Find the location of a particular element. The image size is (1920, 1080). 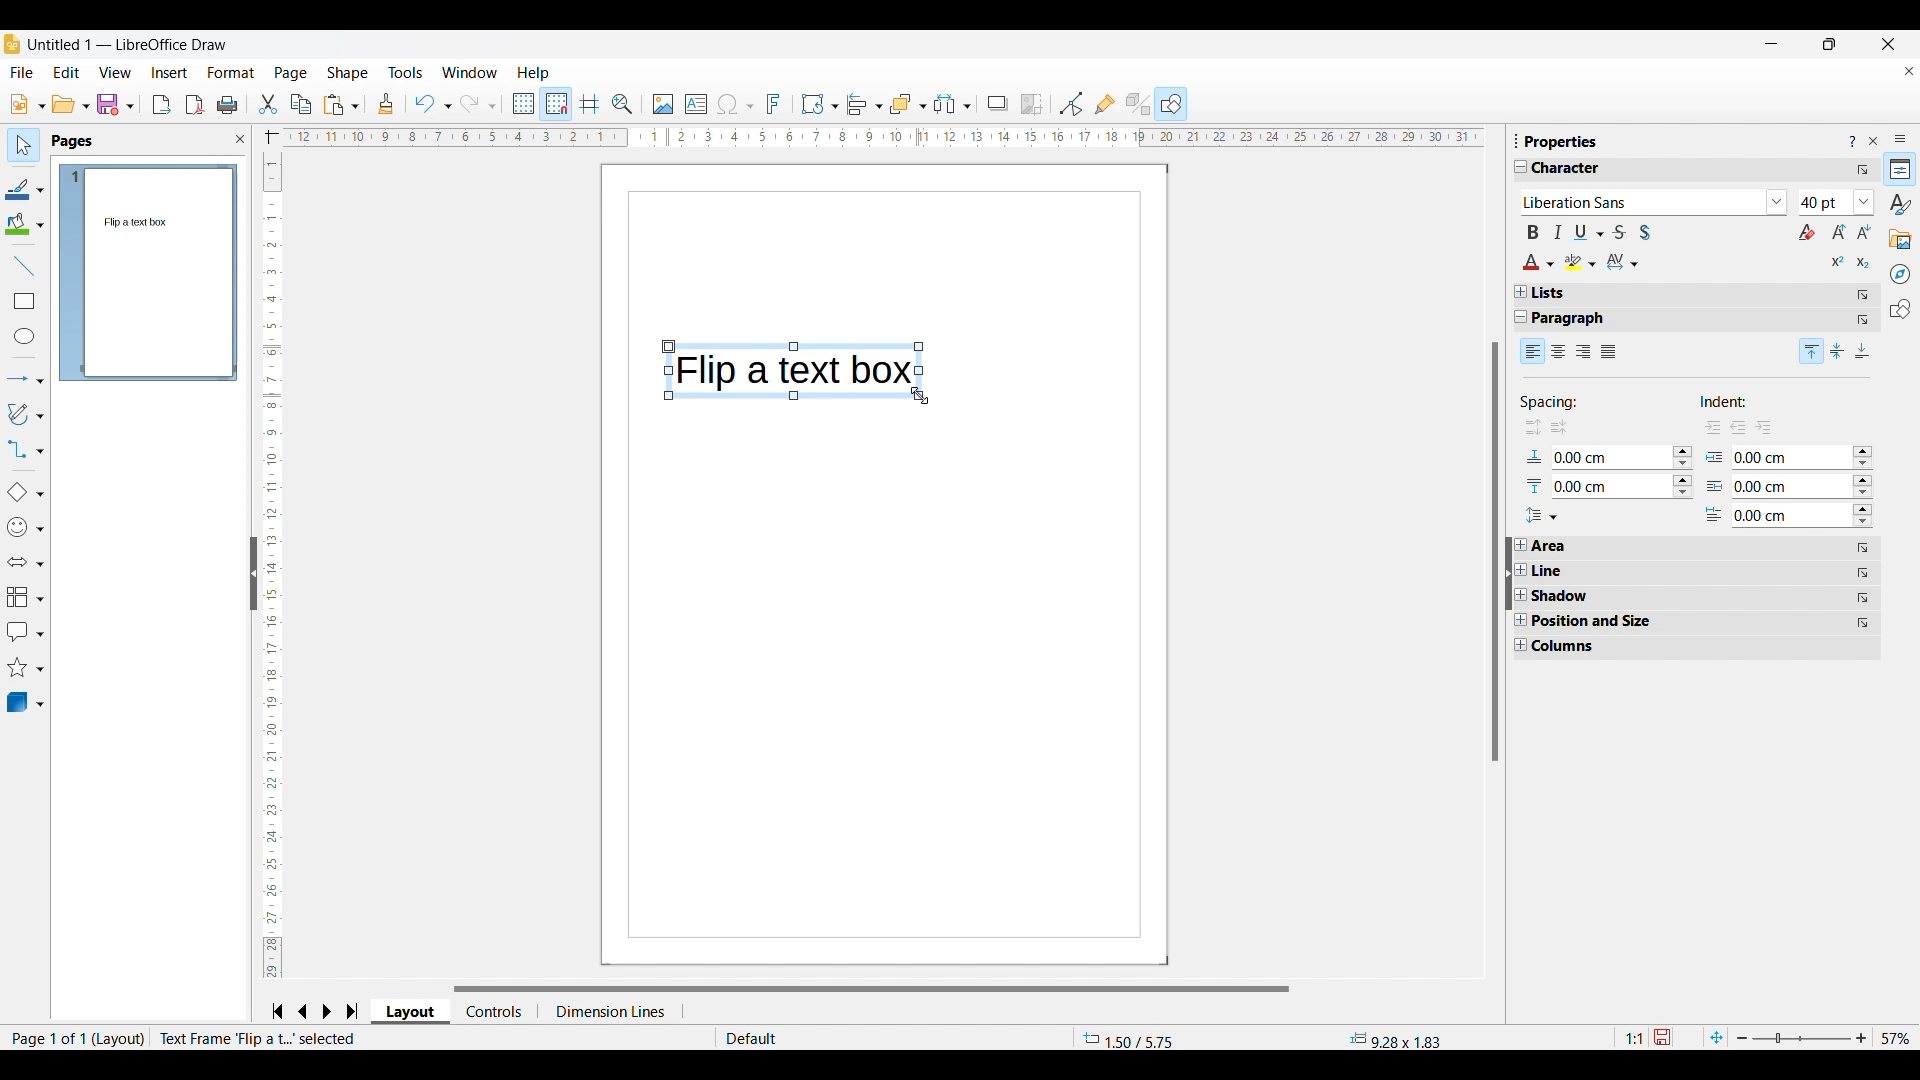

Change respective indent option is located at coordinates (1864, 488).